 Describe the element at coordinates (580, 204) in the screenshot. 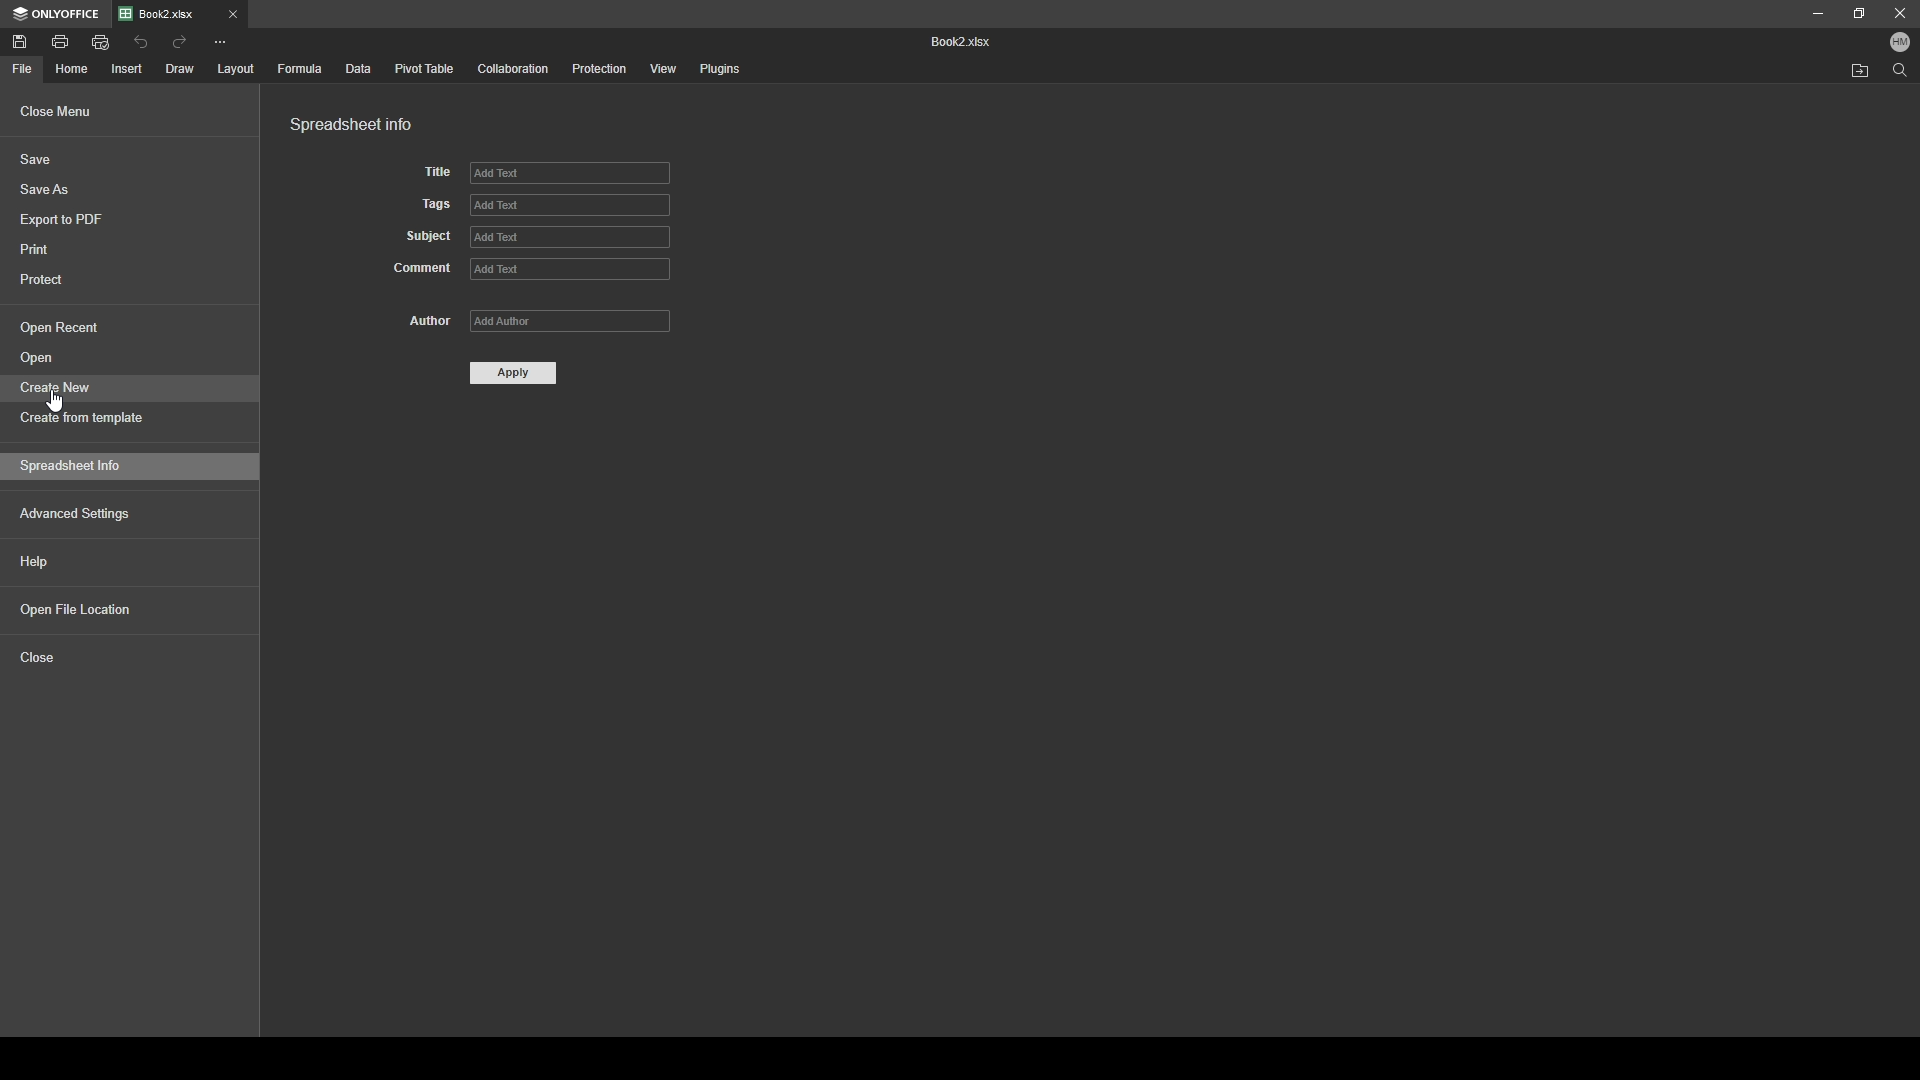

I see `add text` at that location.